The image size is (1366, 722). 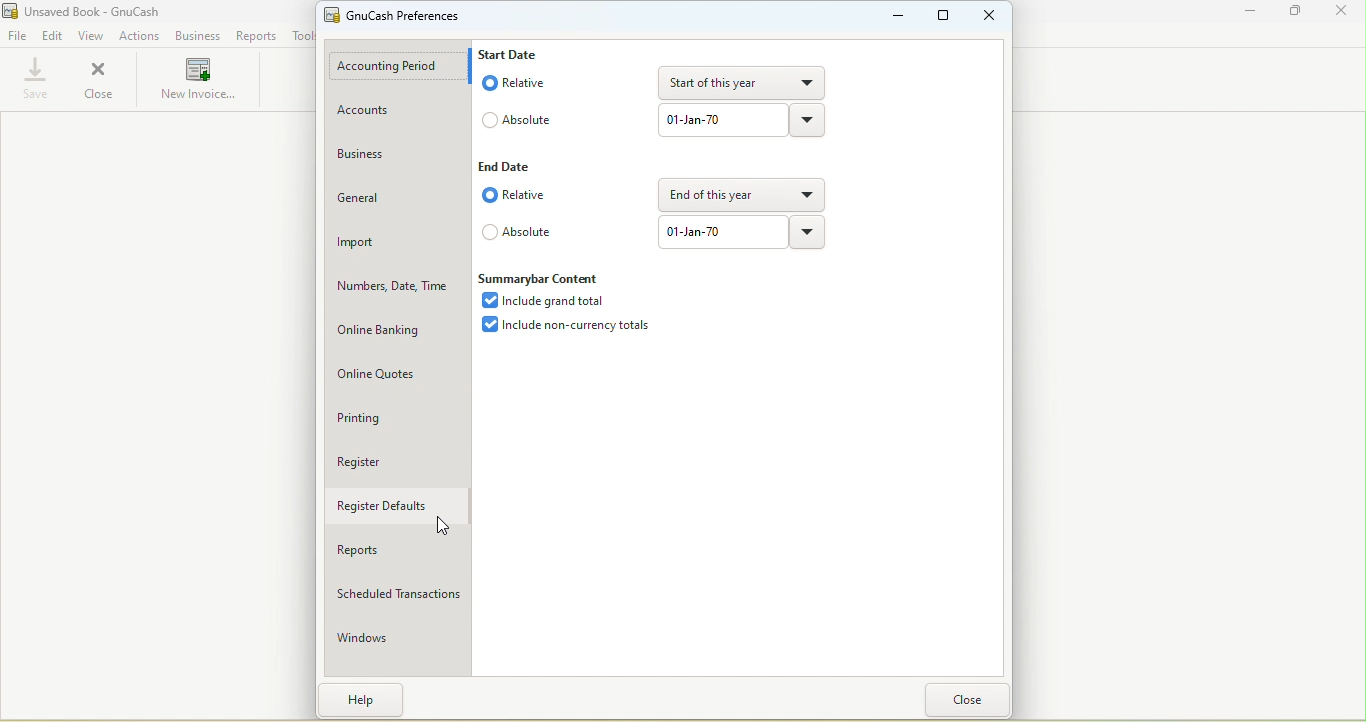 What do you see at coordinates (392, 245) in the screenshot?
I see `Import` at bounding box center [392, 245].